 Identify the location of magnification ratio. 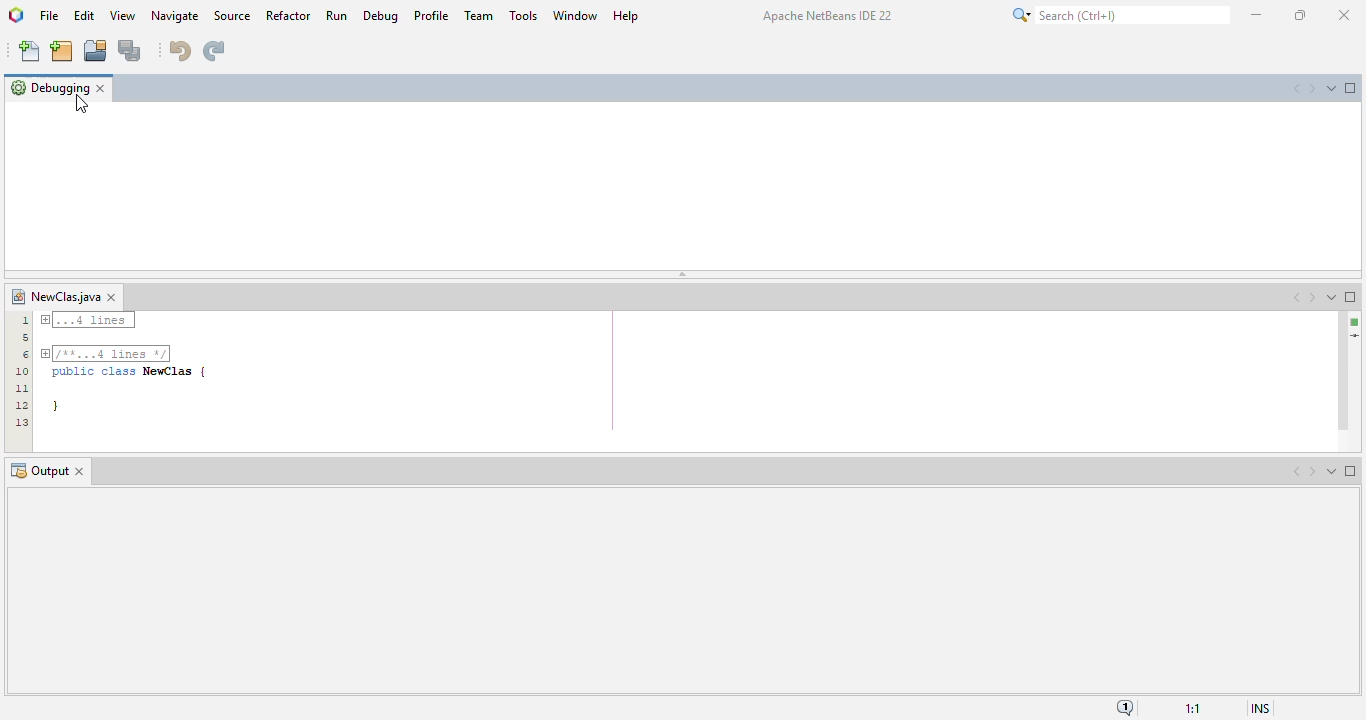
(1194, 708).